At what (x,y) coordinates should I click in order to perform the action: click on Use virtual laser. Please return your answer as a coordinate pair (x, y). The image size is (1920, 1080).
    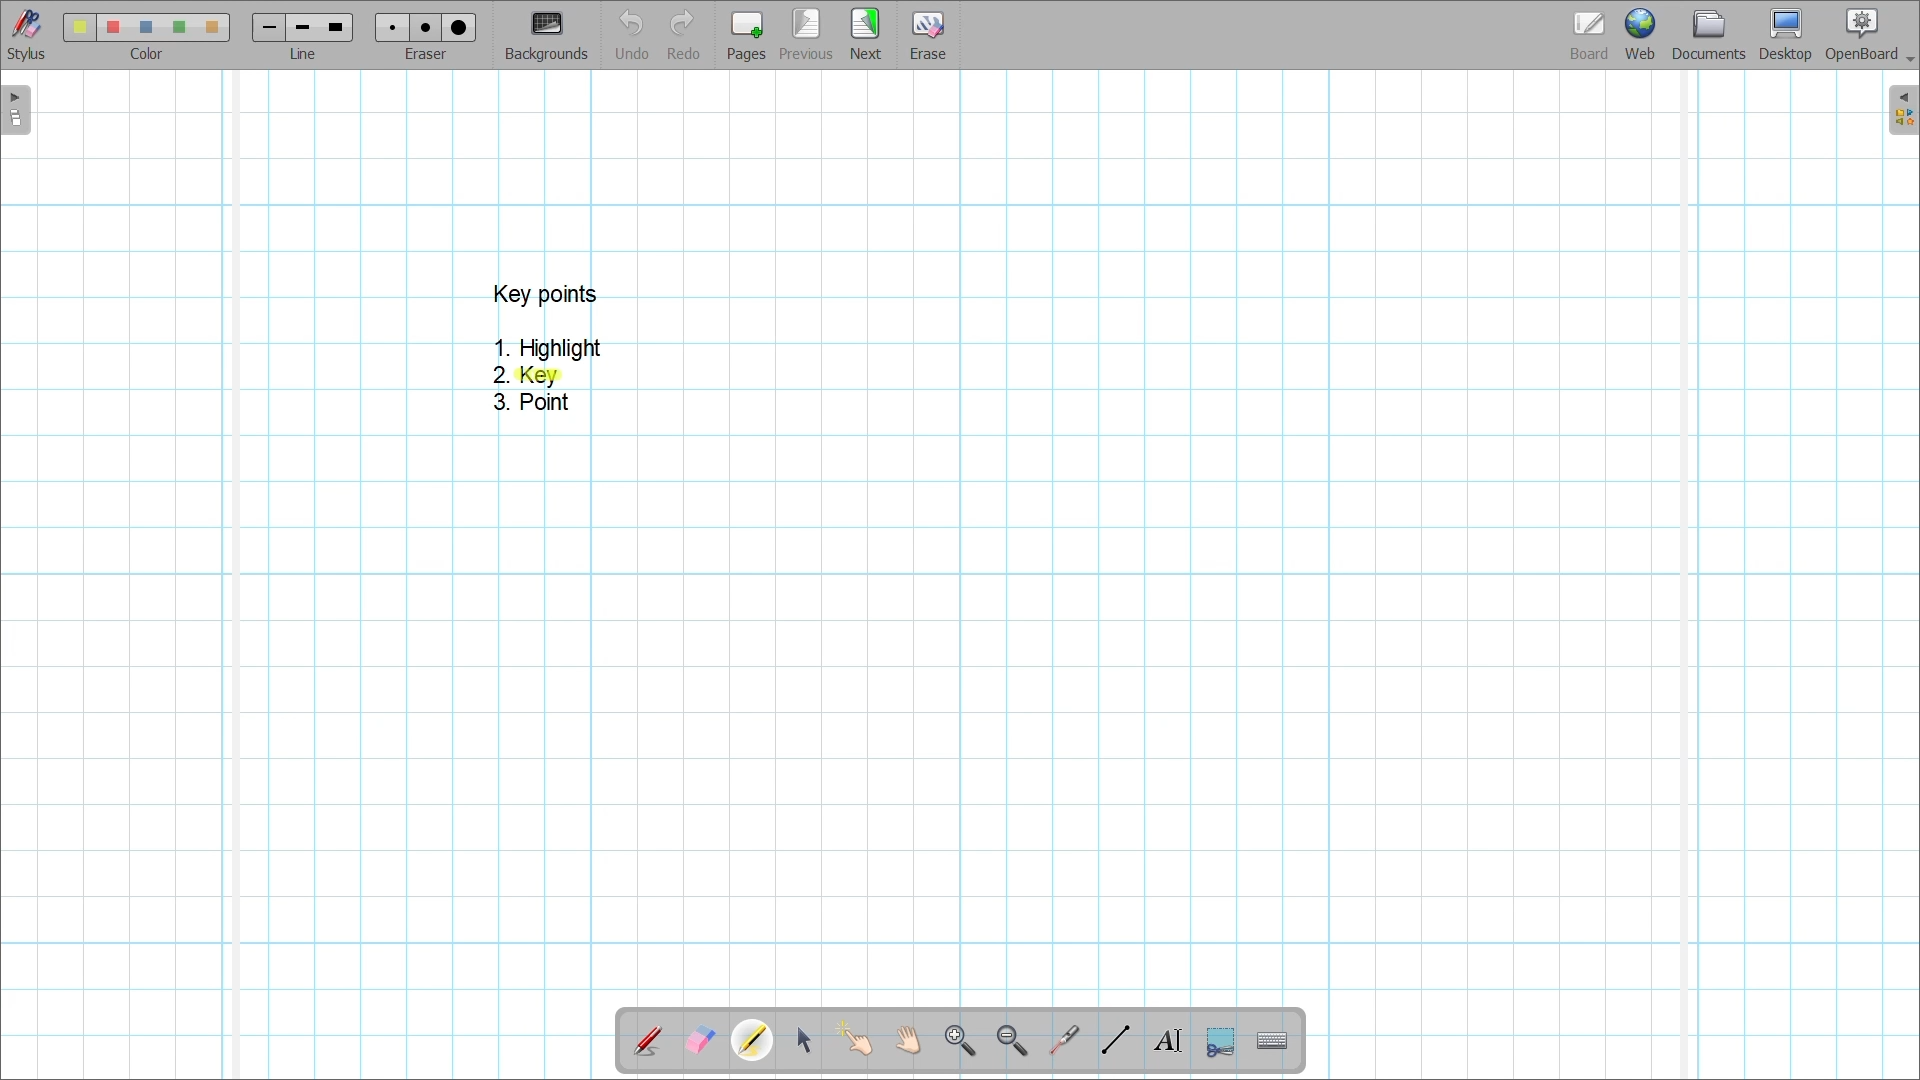
    Looking at the image, I should click on (1063, 1041).